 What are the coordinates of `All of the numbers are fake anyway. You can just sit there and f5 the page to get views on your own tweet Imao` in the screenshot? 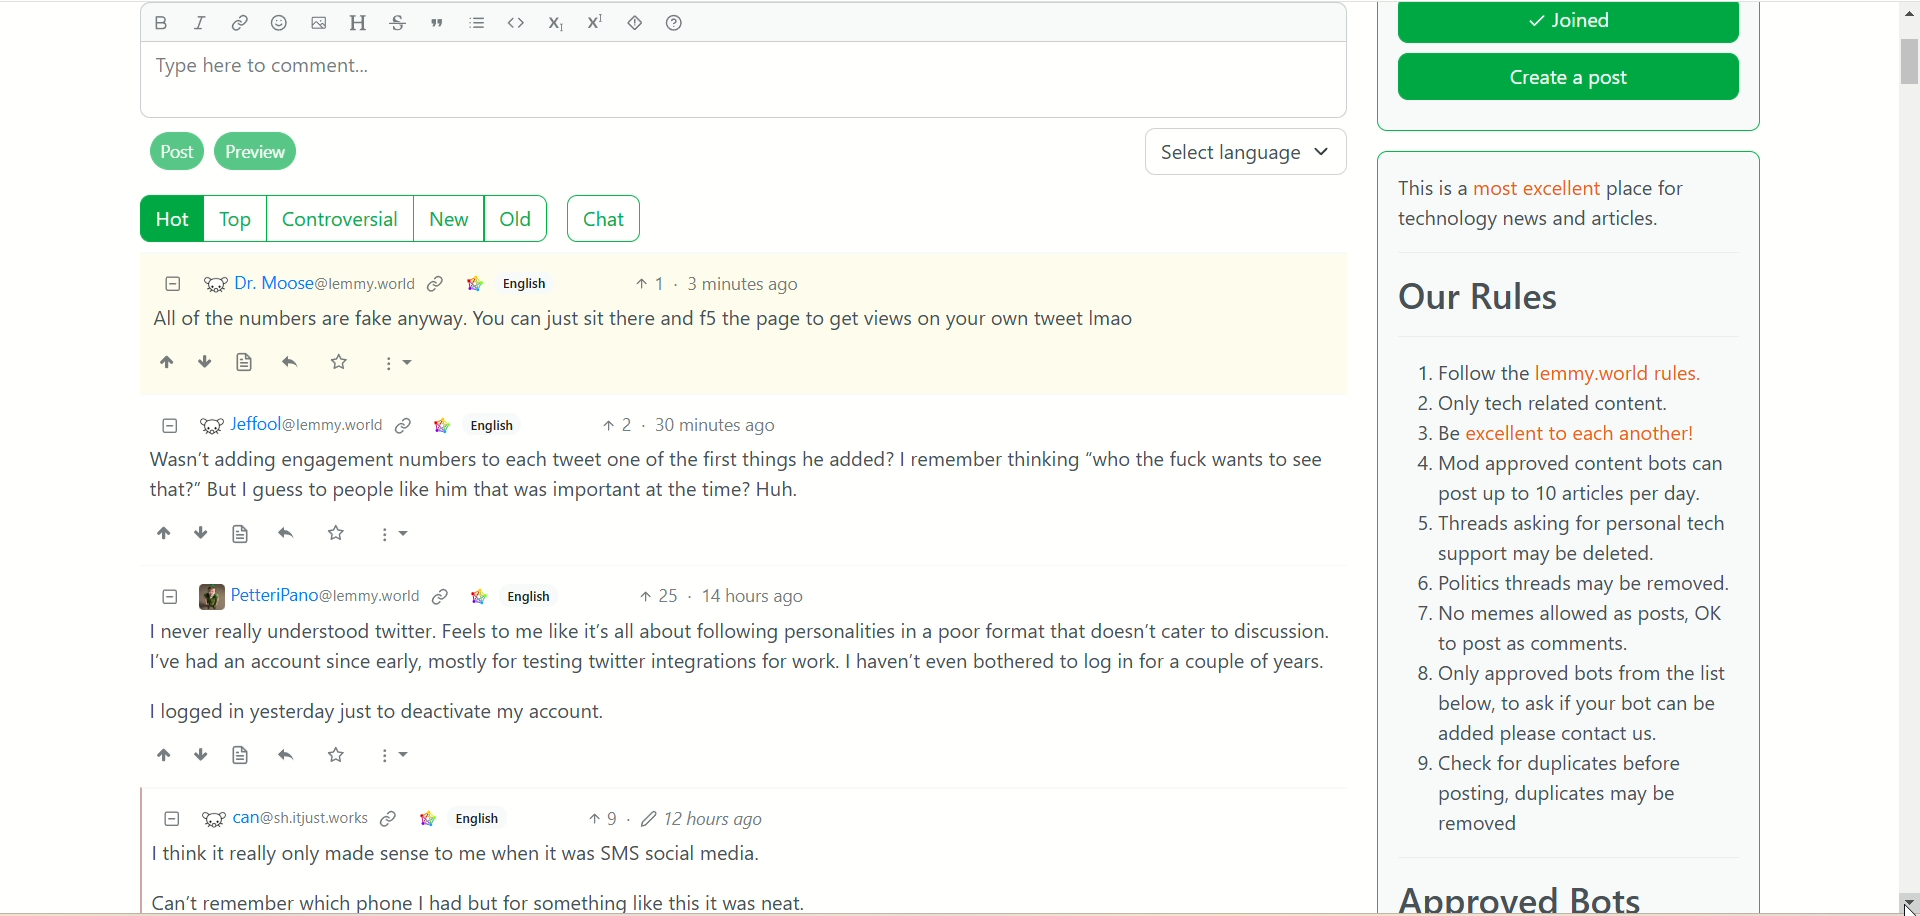 It's located at (645, 319).